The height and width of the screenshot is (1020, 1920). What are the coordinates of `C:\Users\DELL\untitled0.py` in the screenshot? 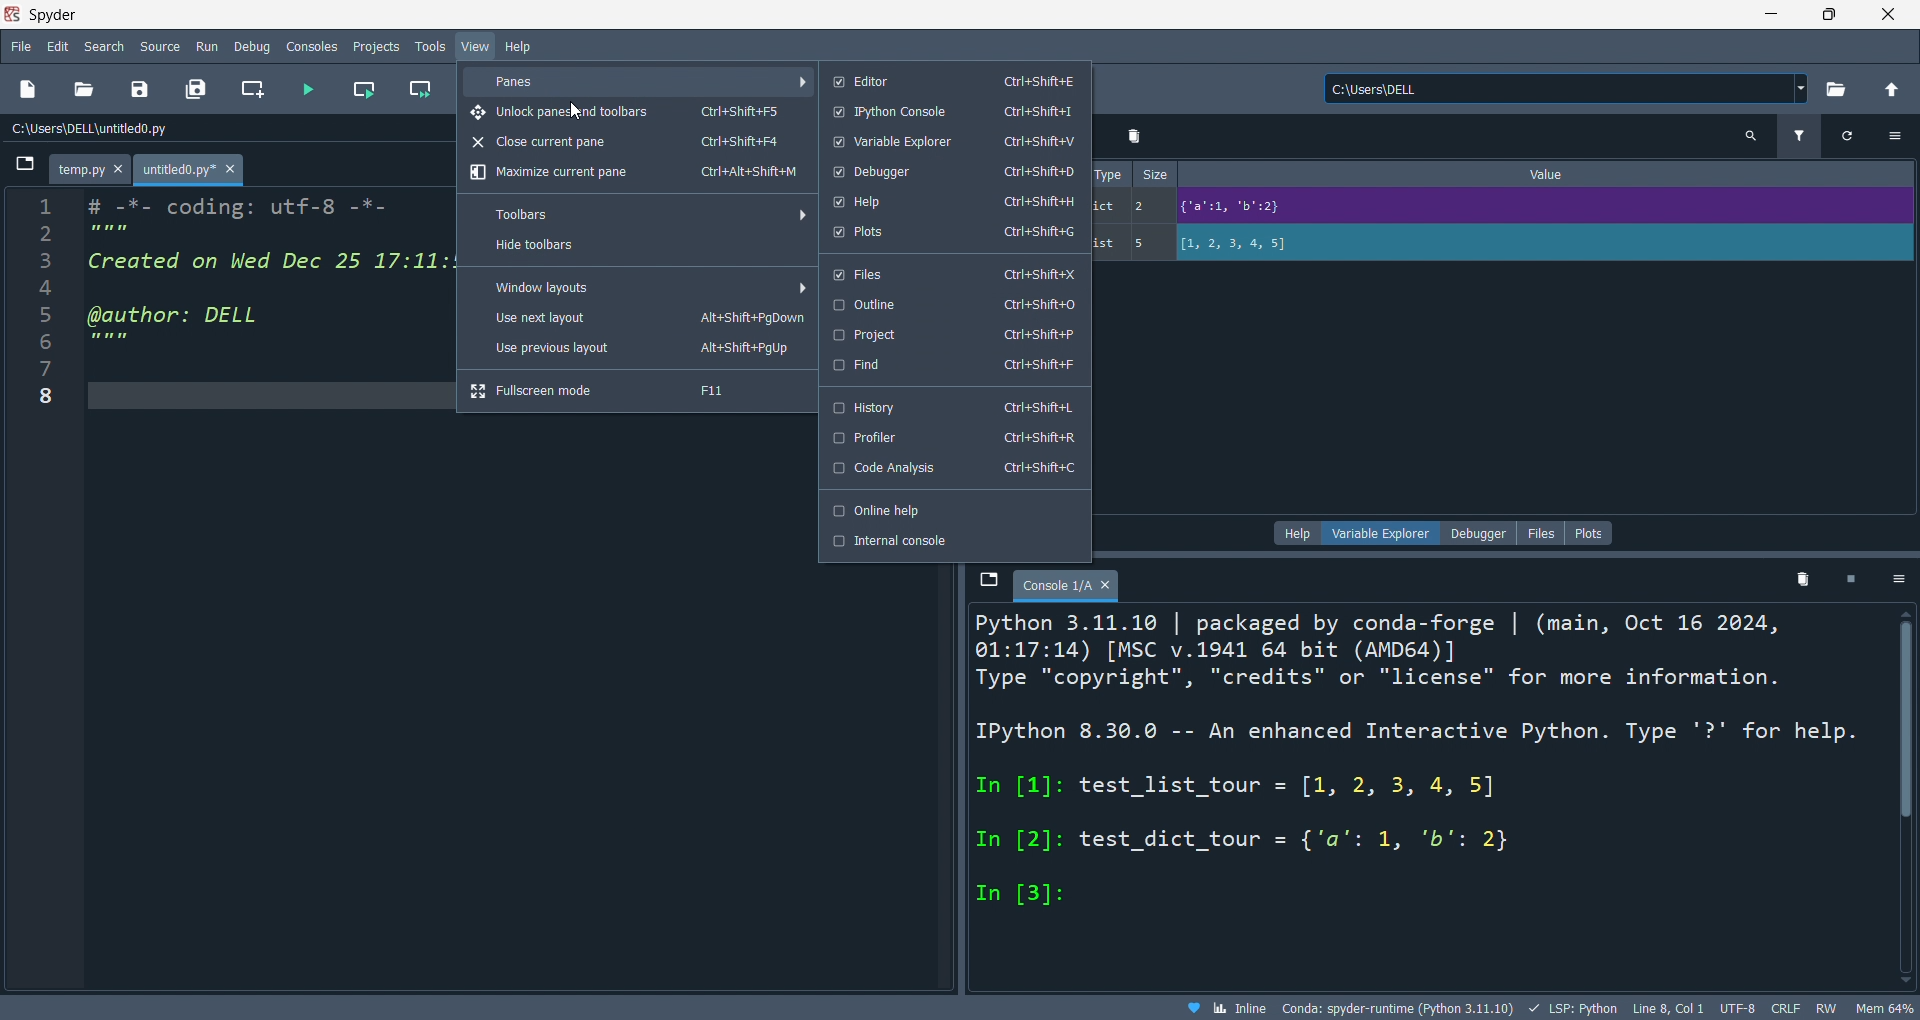 It's located at (115, 130).